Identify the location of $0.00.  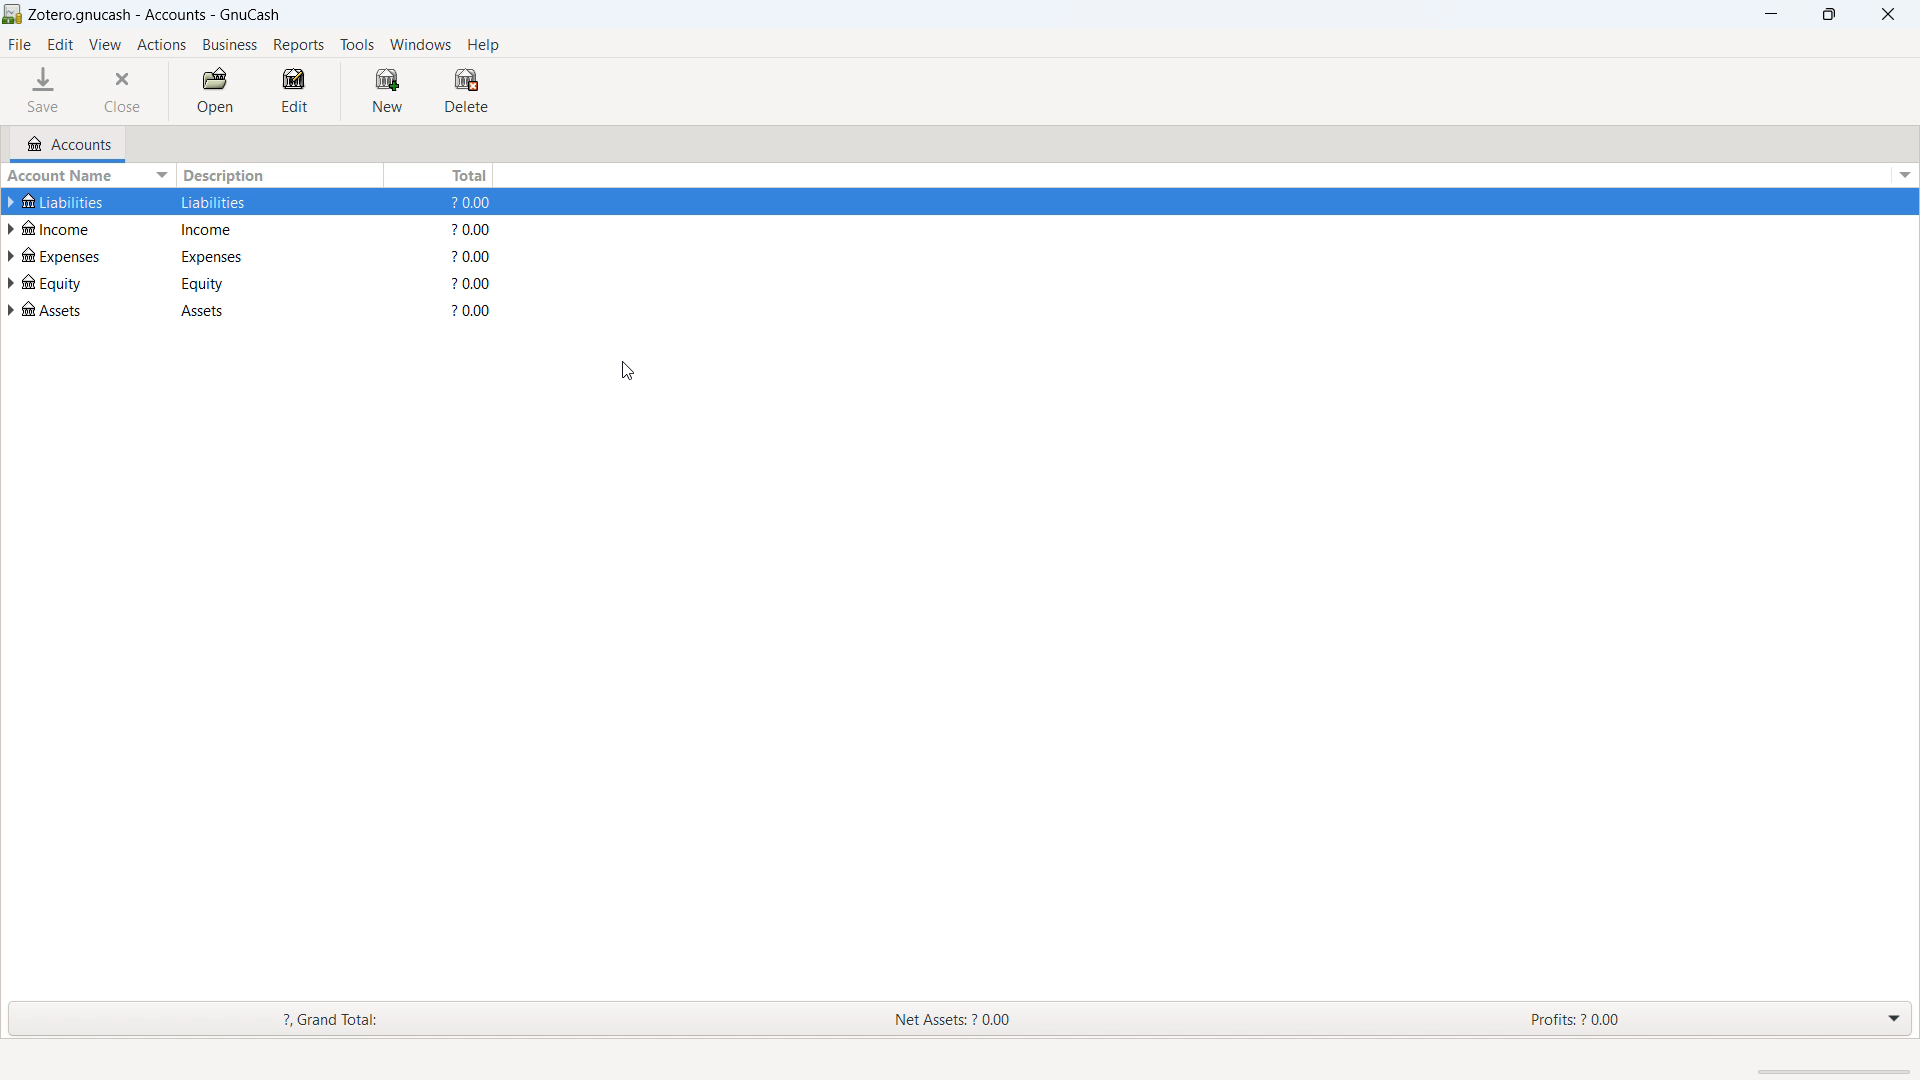
(474, 204).